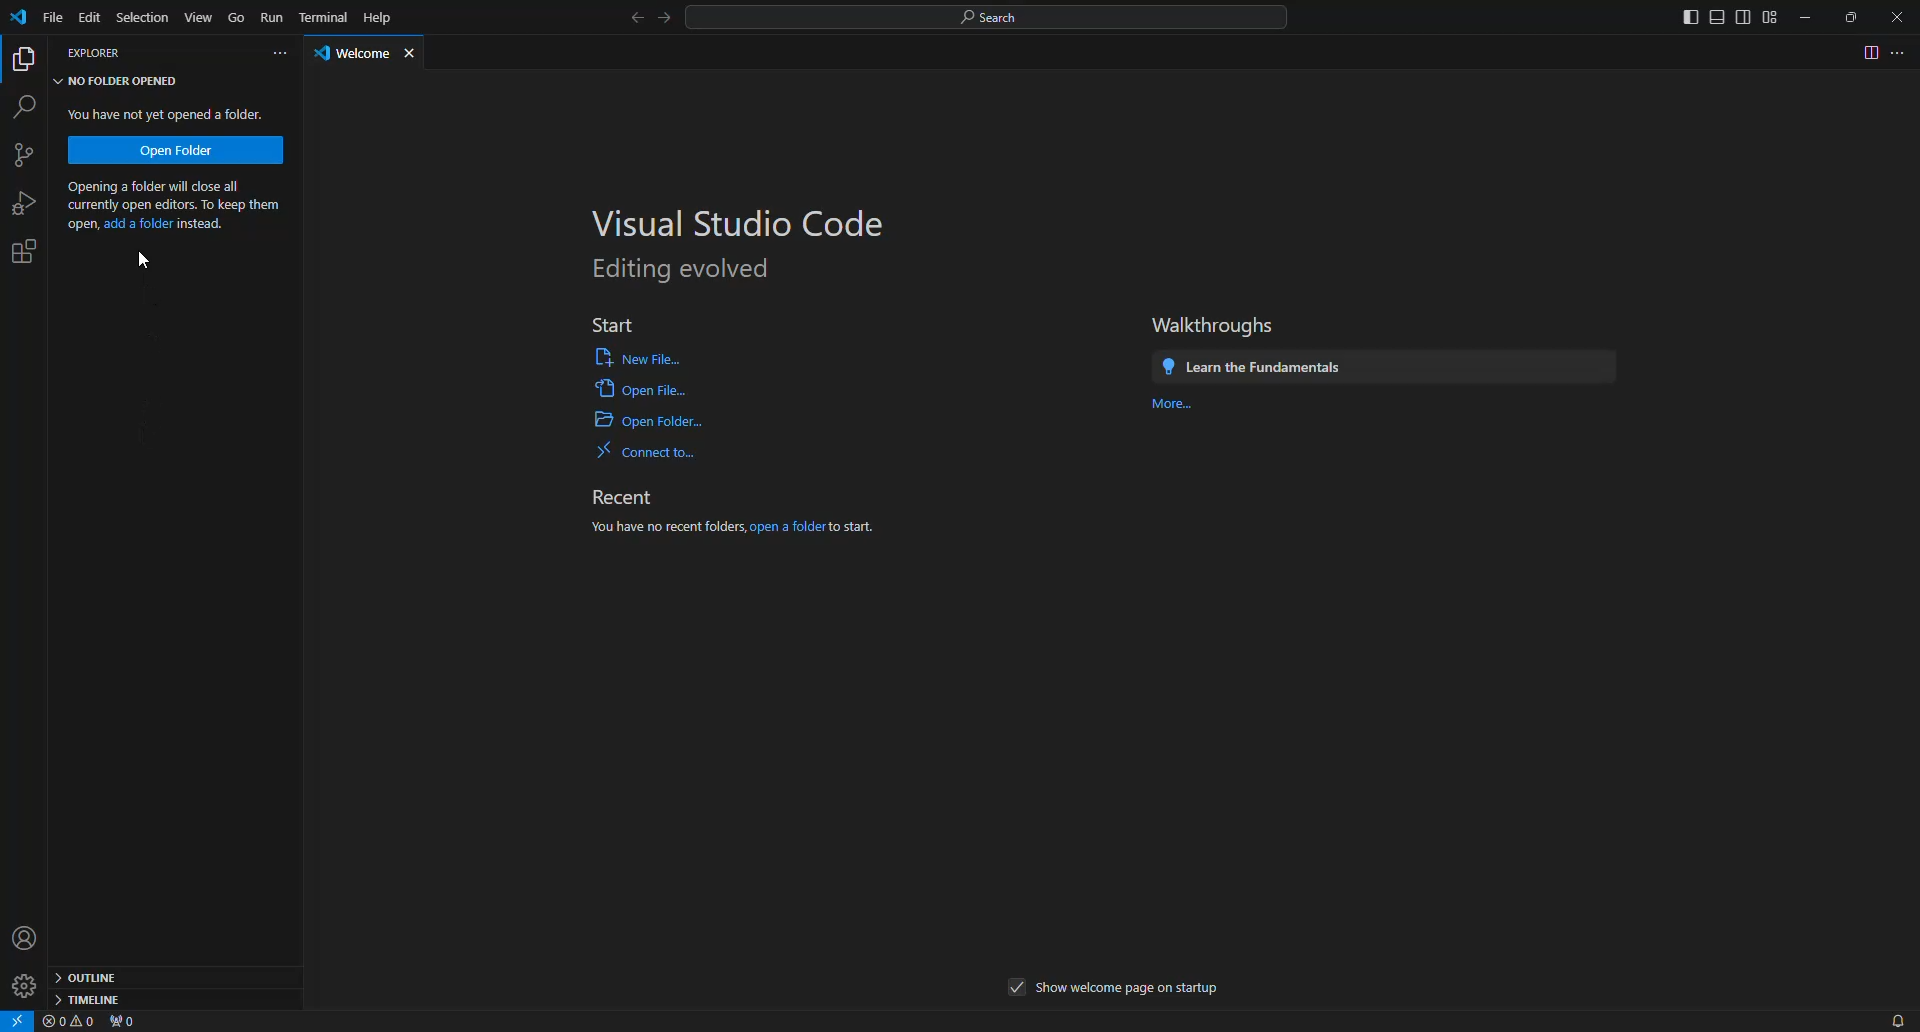 The height and width of the screenshot is (1032, 1920). What do you see at coordinates (638, 356) in the screenshot?
I see `open file` at bounding box center [638, 356].